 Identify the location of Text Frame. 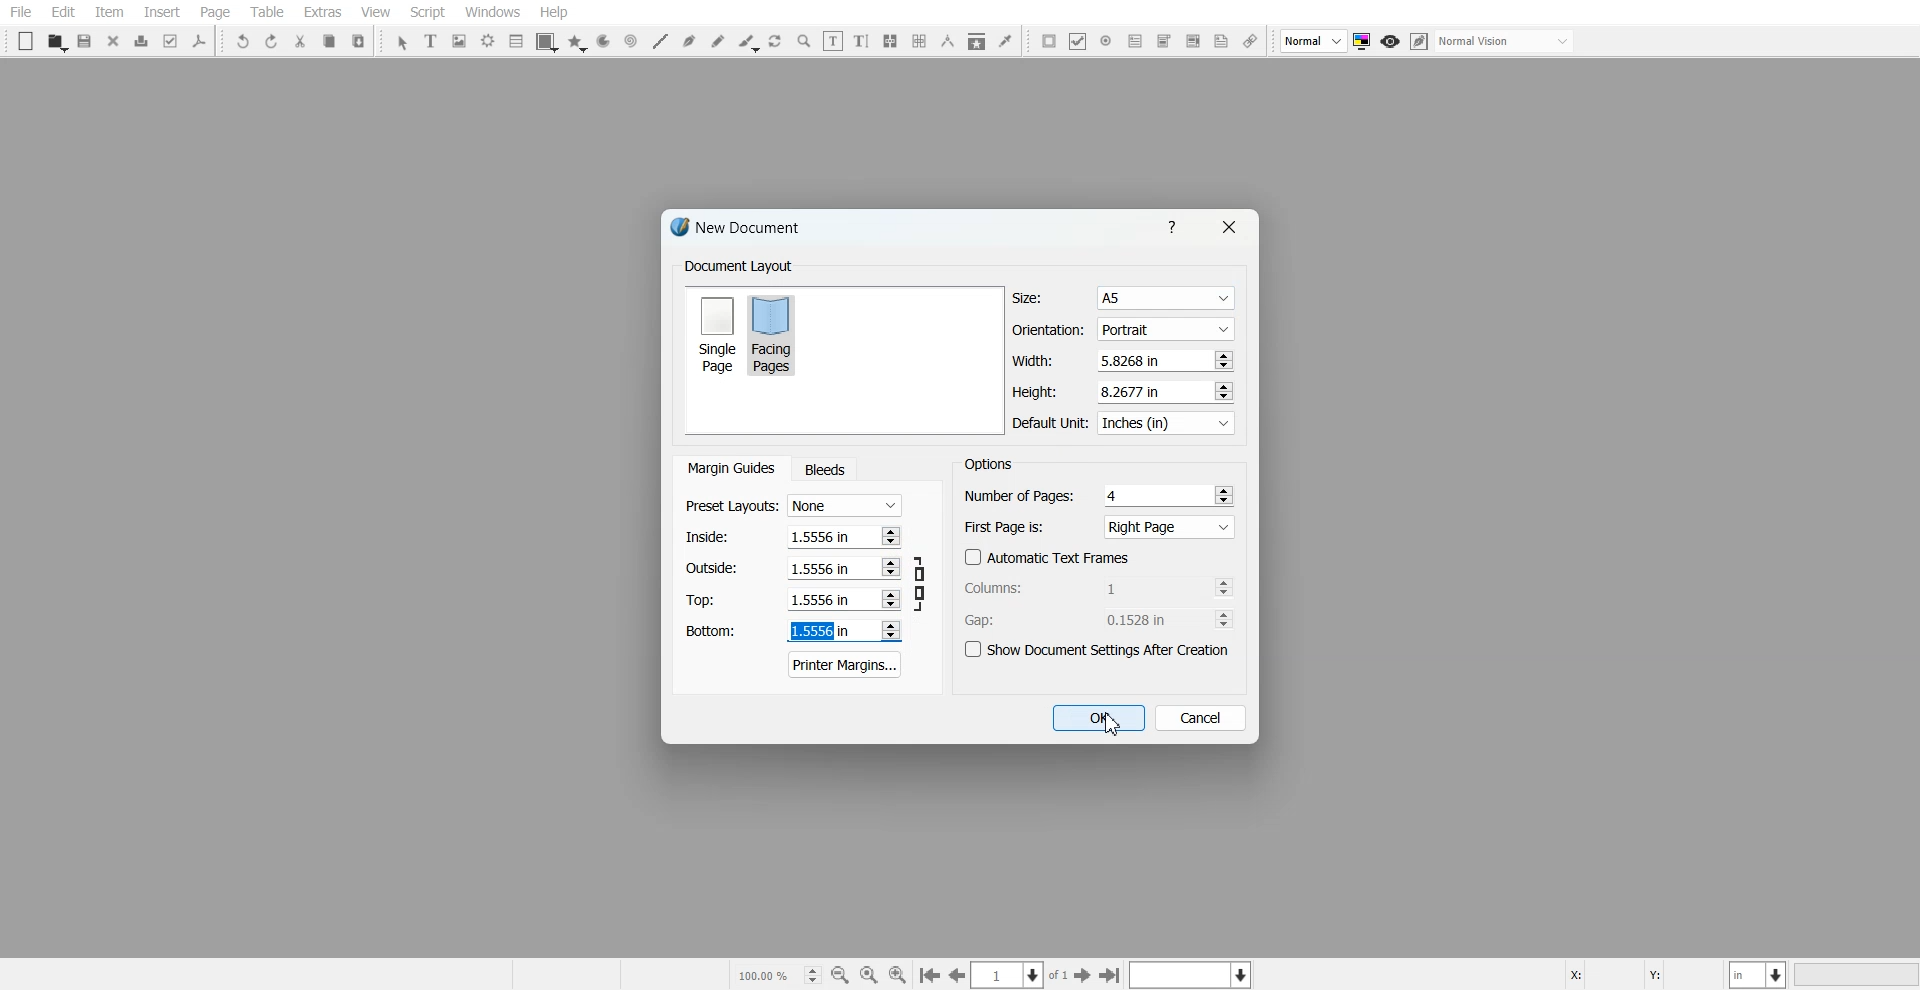
(432, 40).